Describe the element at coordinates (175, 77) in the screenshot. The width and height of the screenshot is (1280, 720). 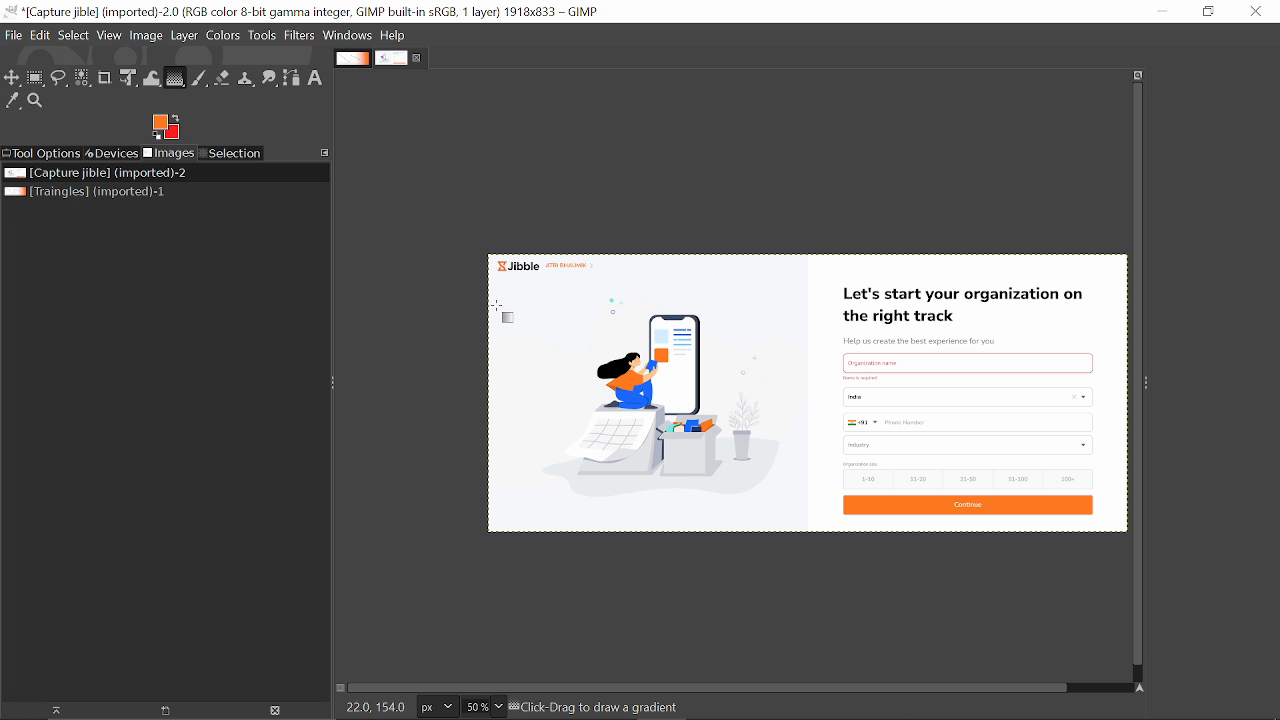
I see `Gradient tool` at that location.